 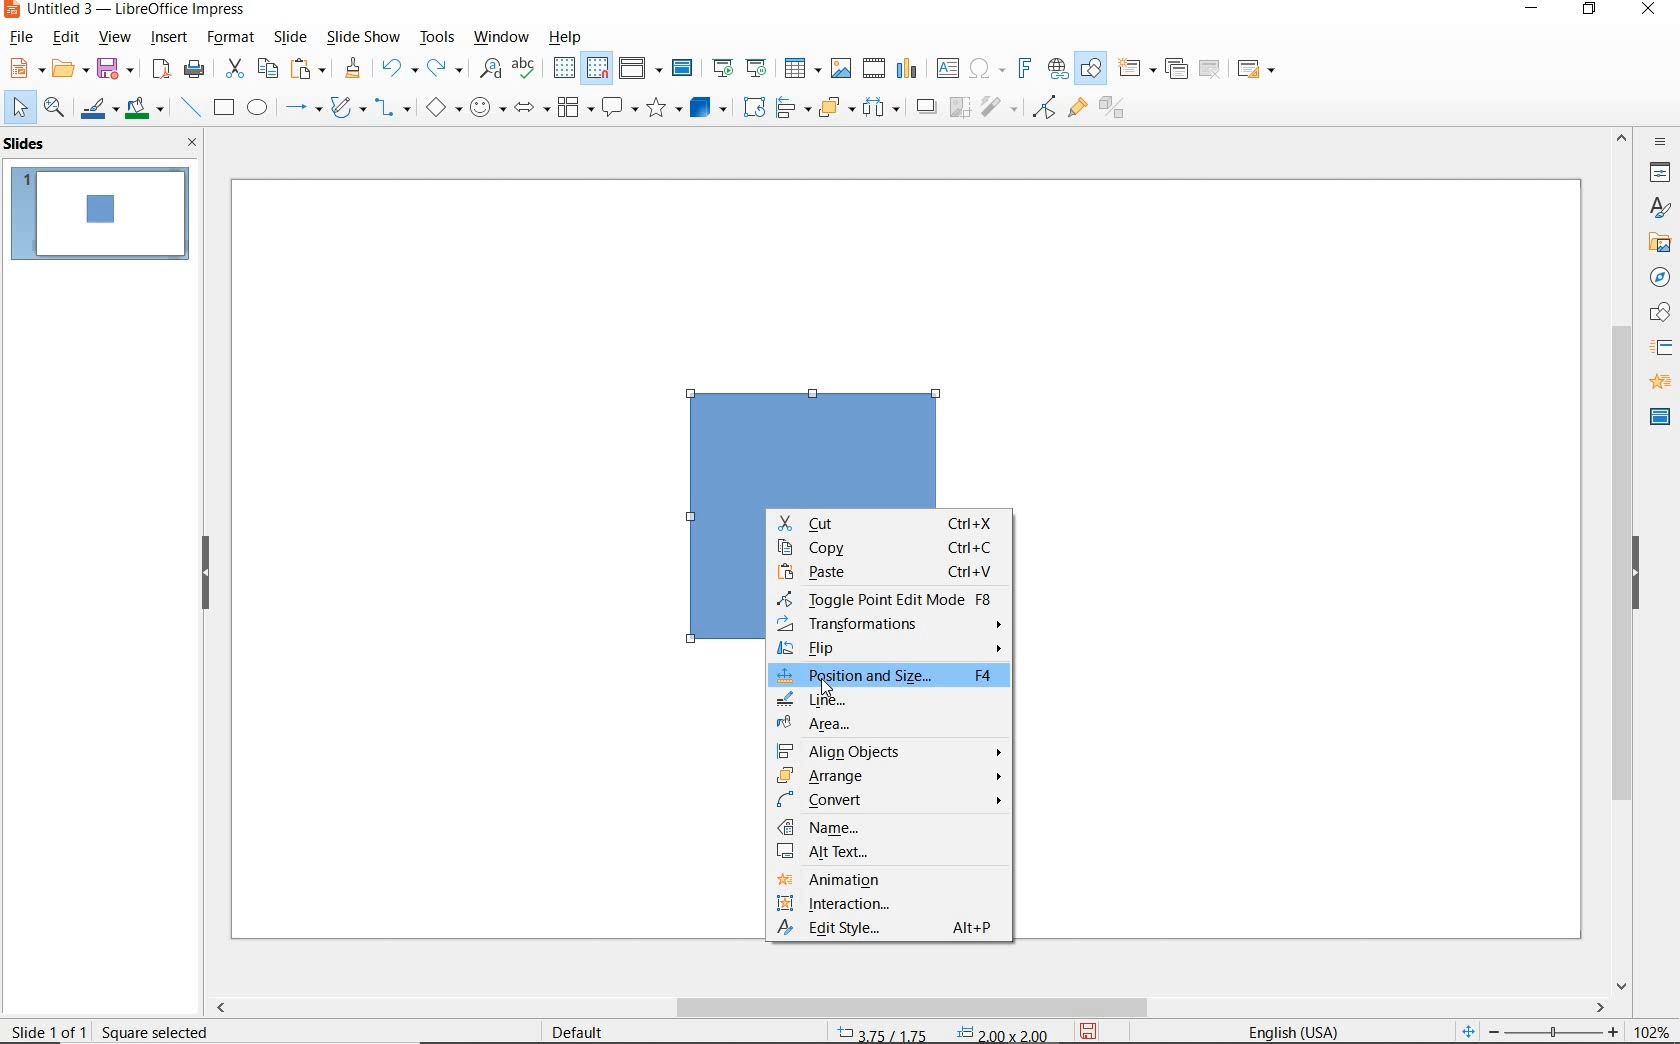 What do you see at coordinates (190, 108) in the screenshot?
I see `insert line` at bounding box center [190, 108].